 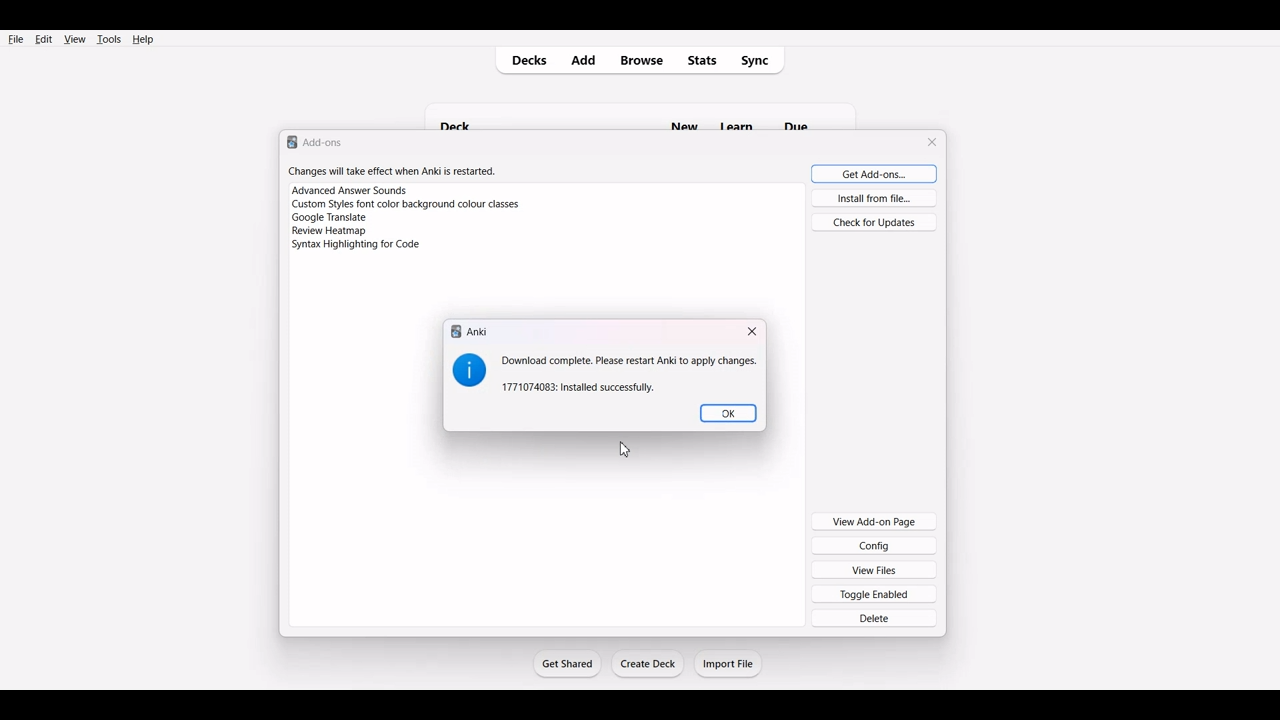 I want to click on Add, so click(x=587, y=60).